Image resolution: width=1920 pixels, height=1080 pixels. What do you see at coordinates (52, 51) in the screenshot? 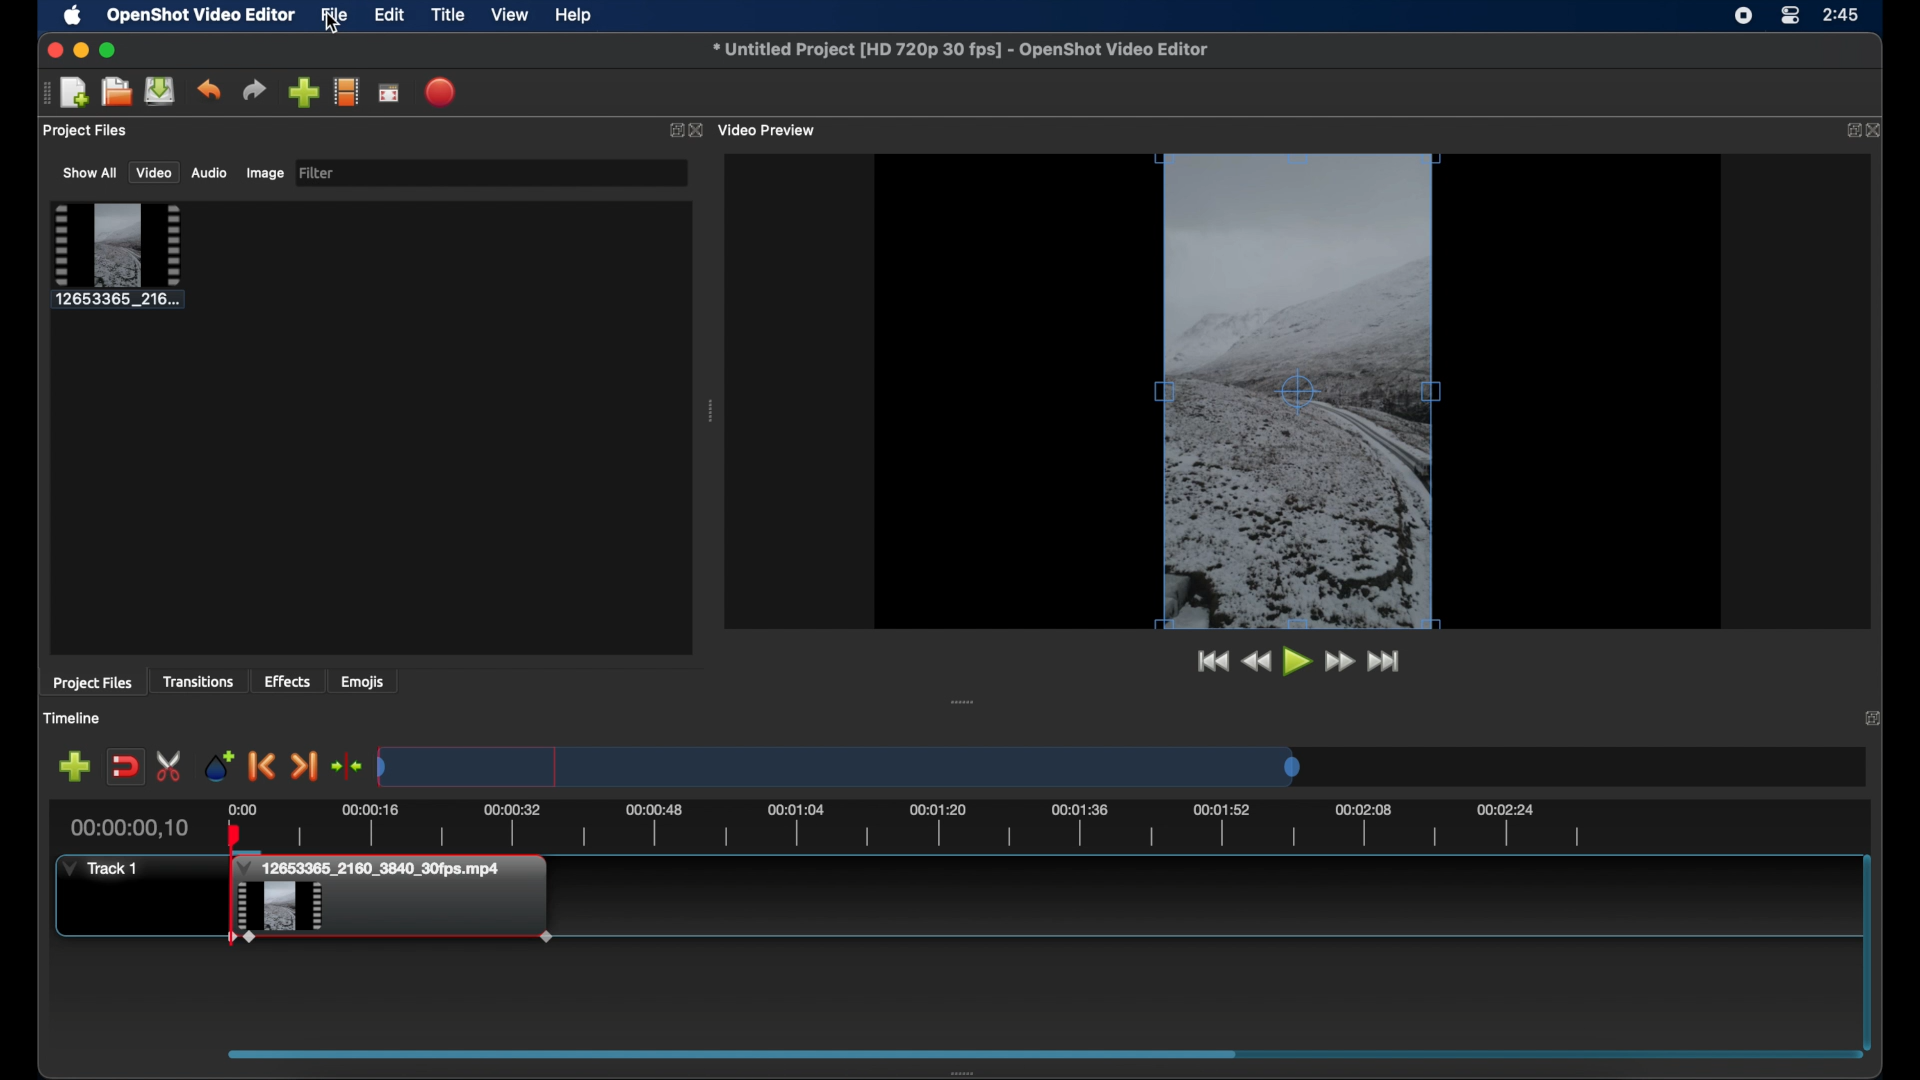
I see `close` at bounding box center [52, 51].